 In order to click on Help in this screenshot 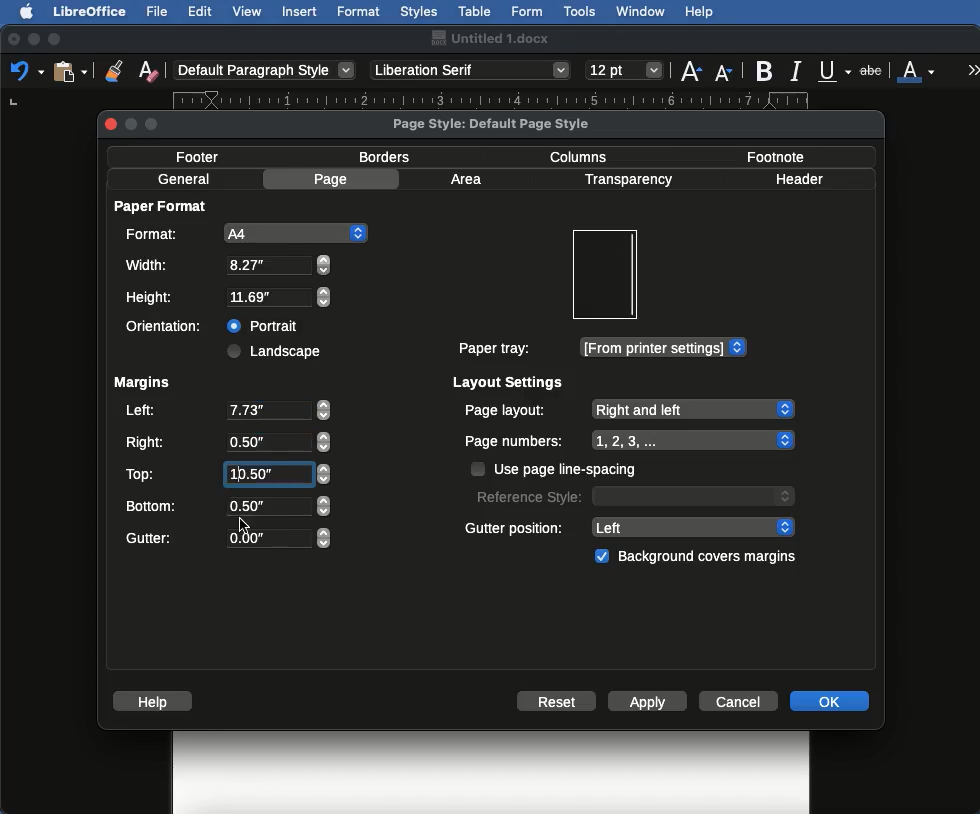, I will do `click(156, 701)`.